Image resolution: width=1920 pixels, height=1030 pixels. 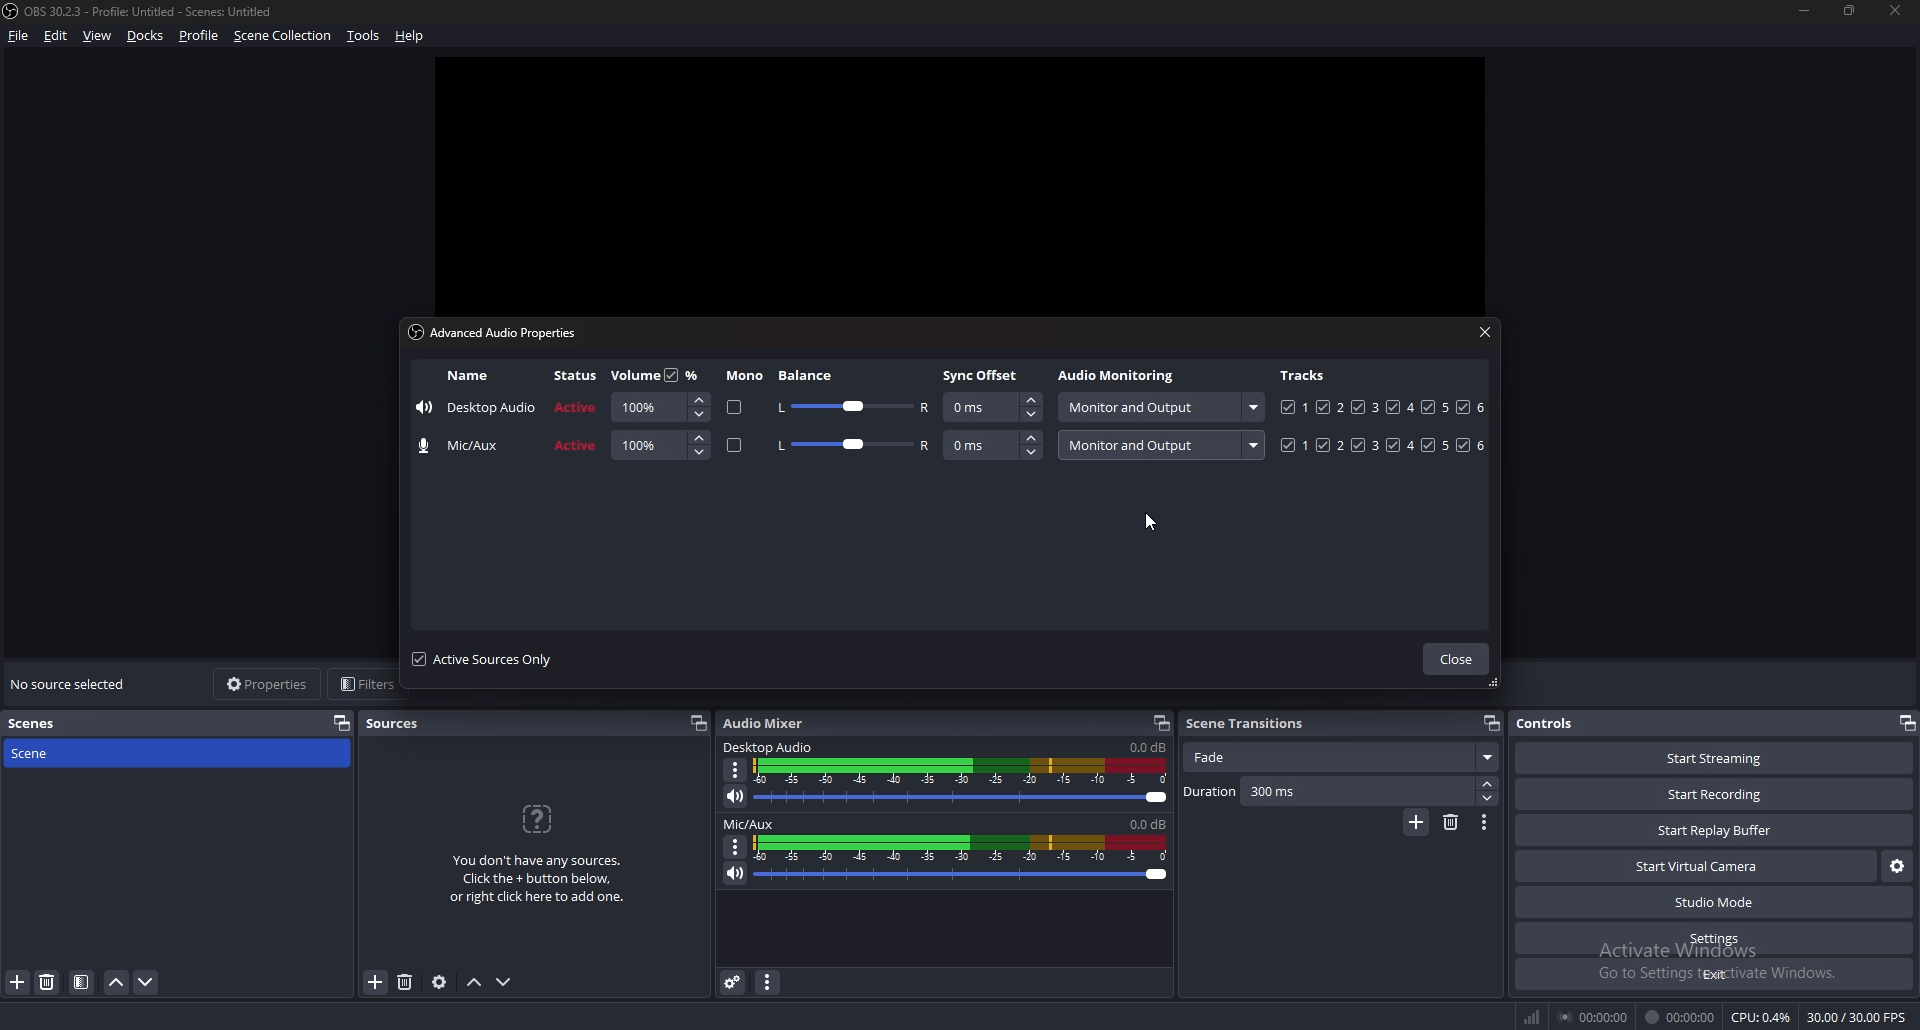 I want to click on help, so click(x=410, y=36).